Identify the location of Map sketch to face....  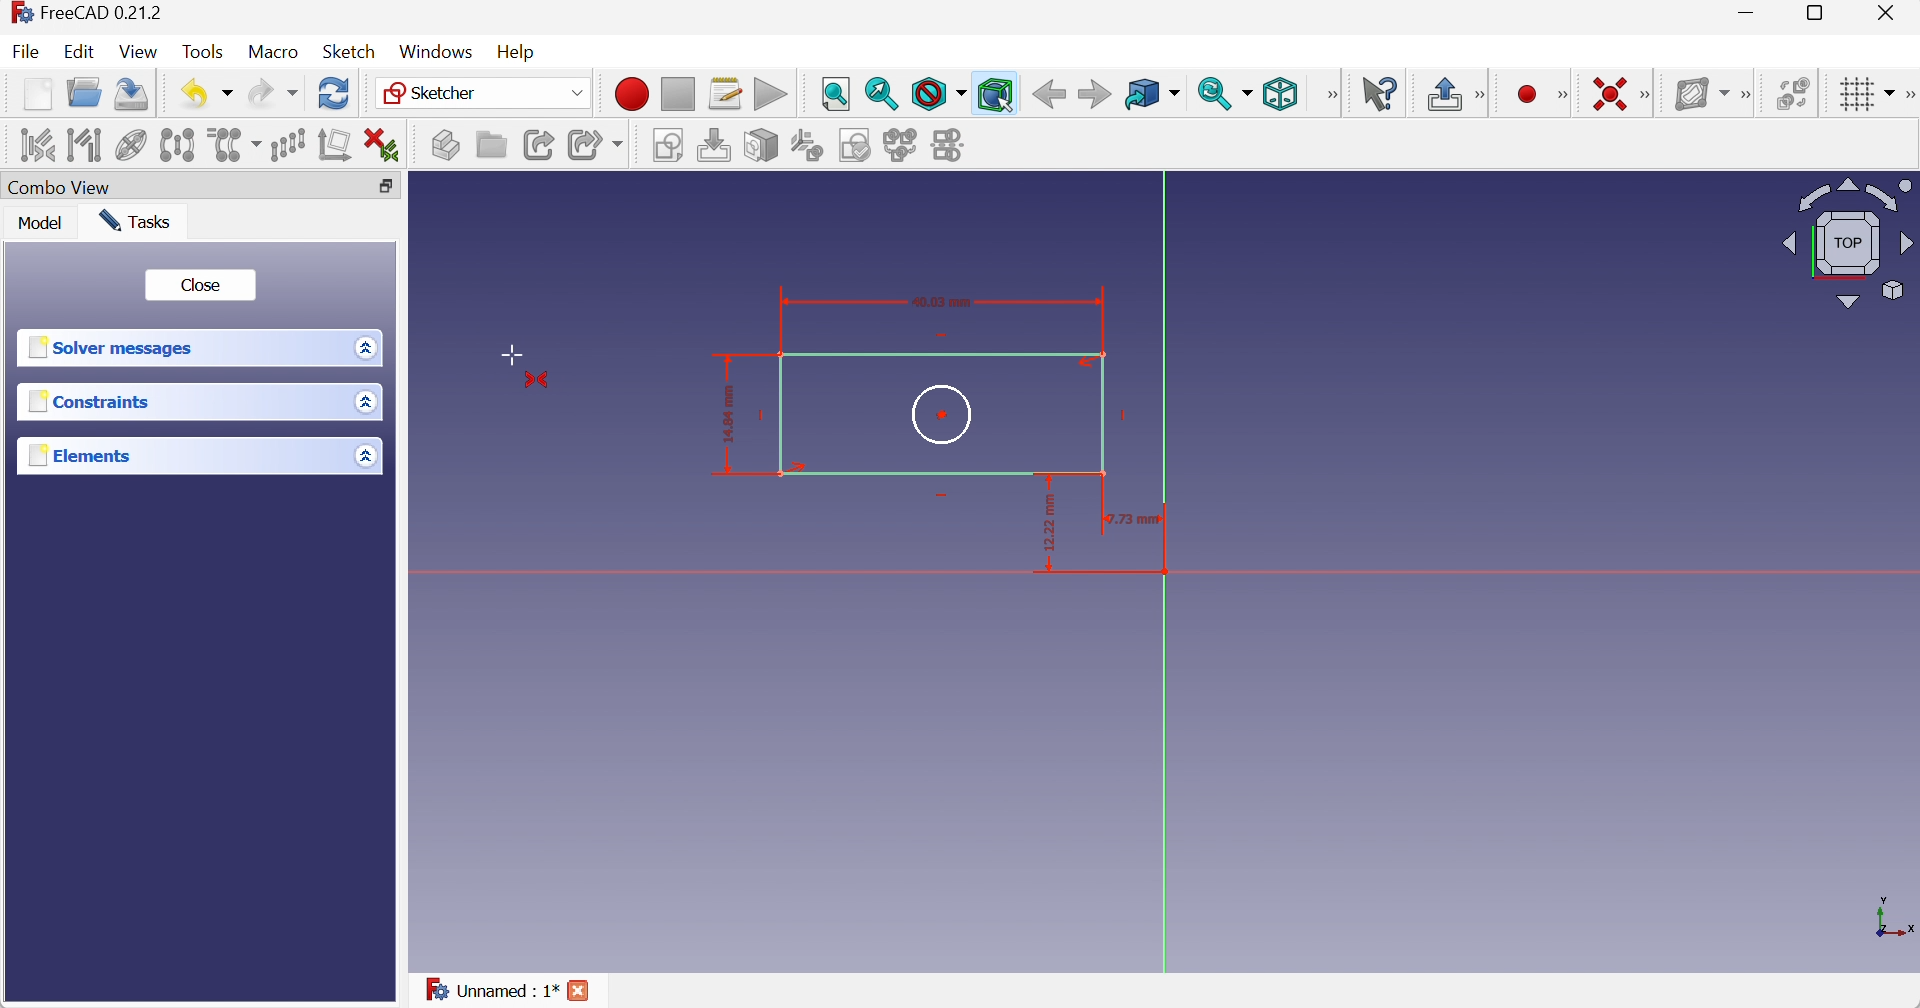
(761, 147).